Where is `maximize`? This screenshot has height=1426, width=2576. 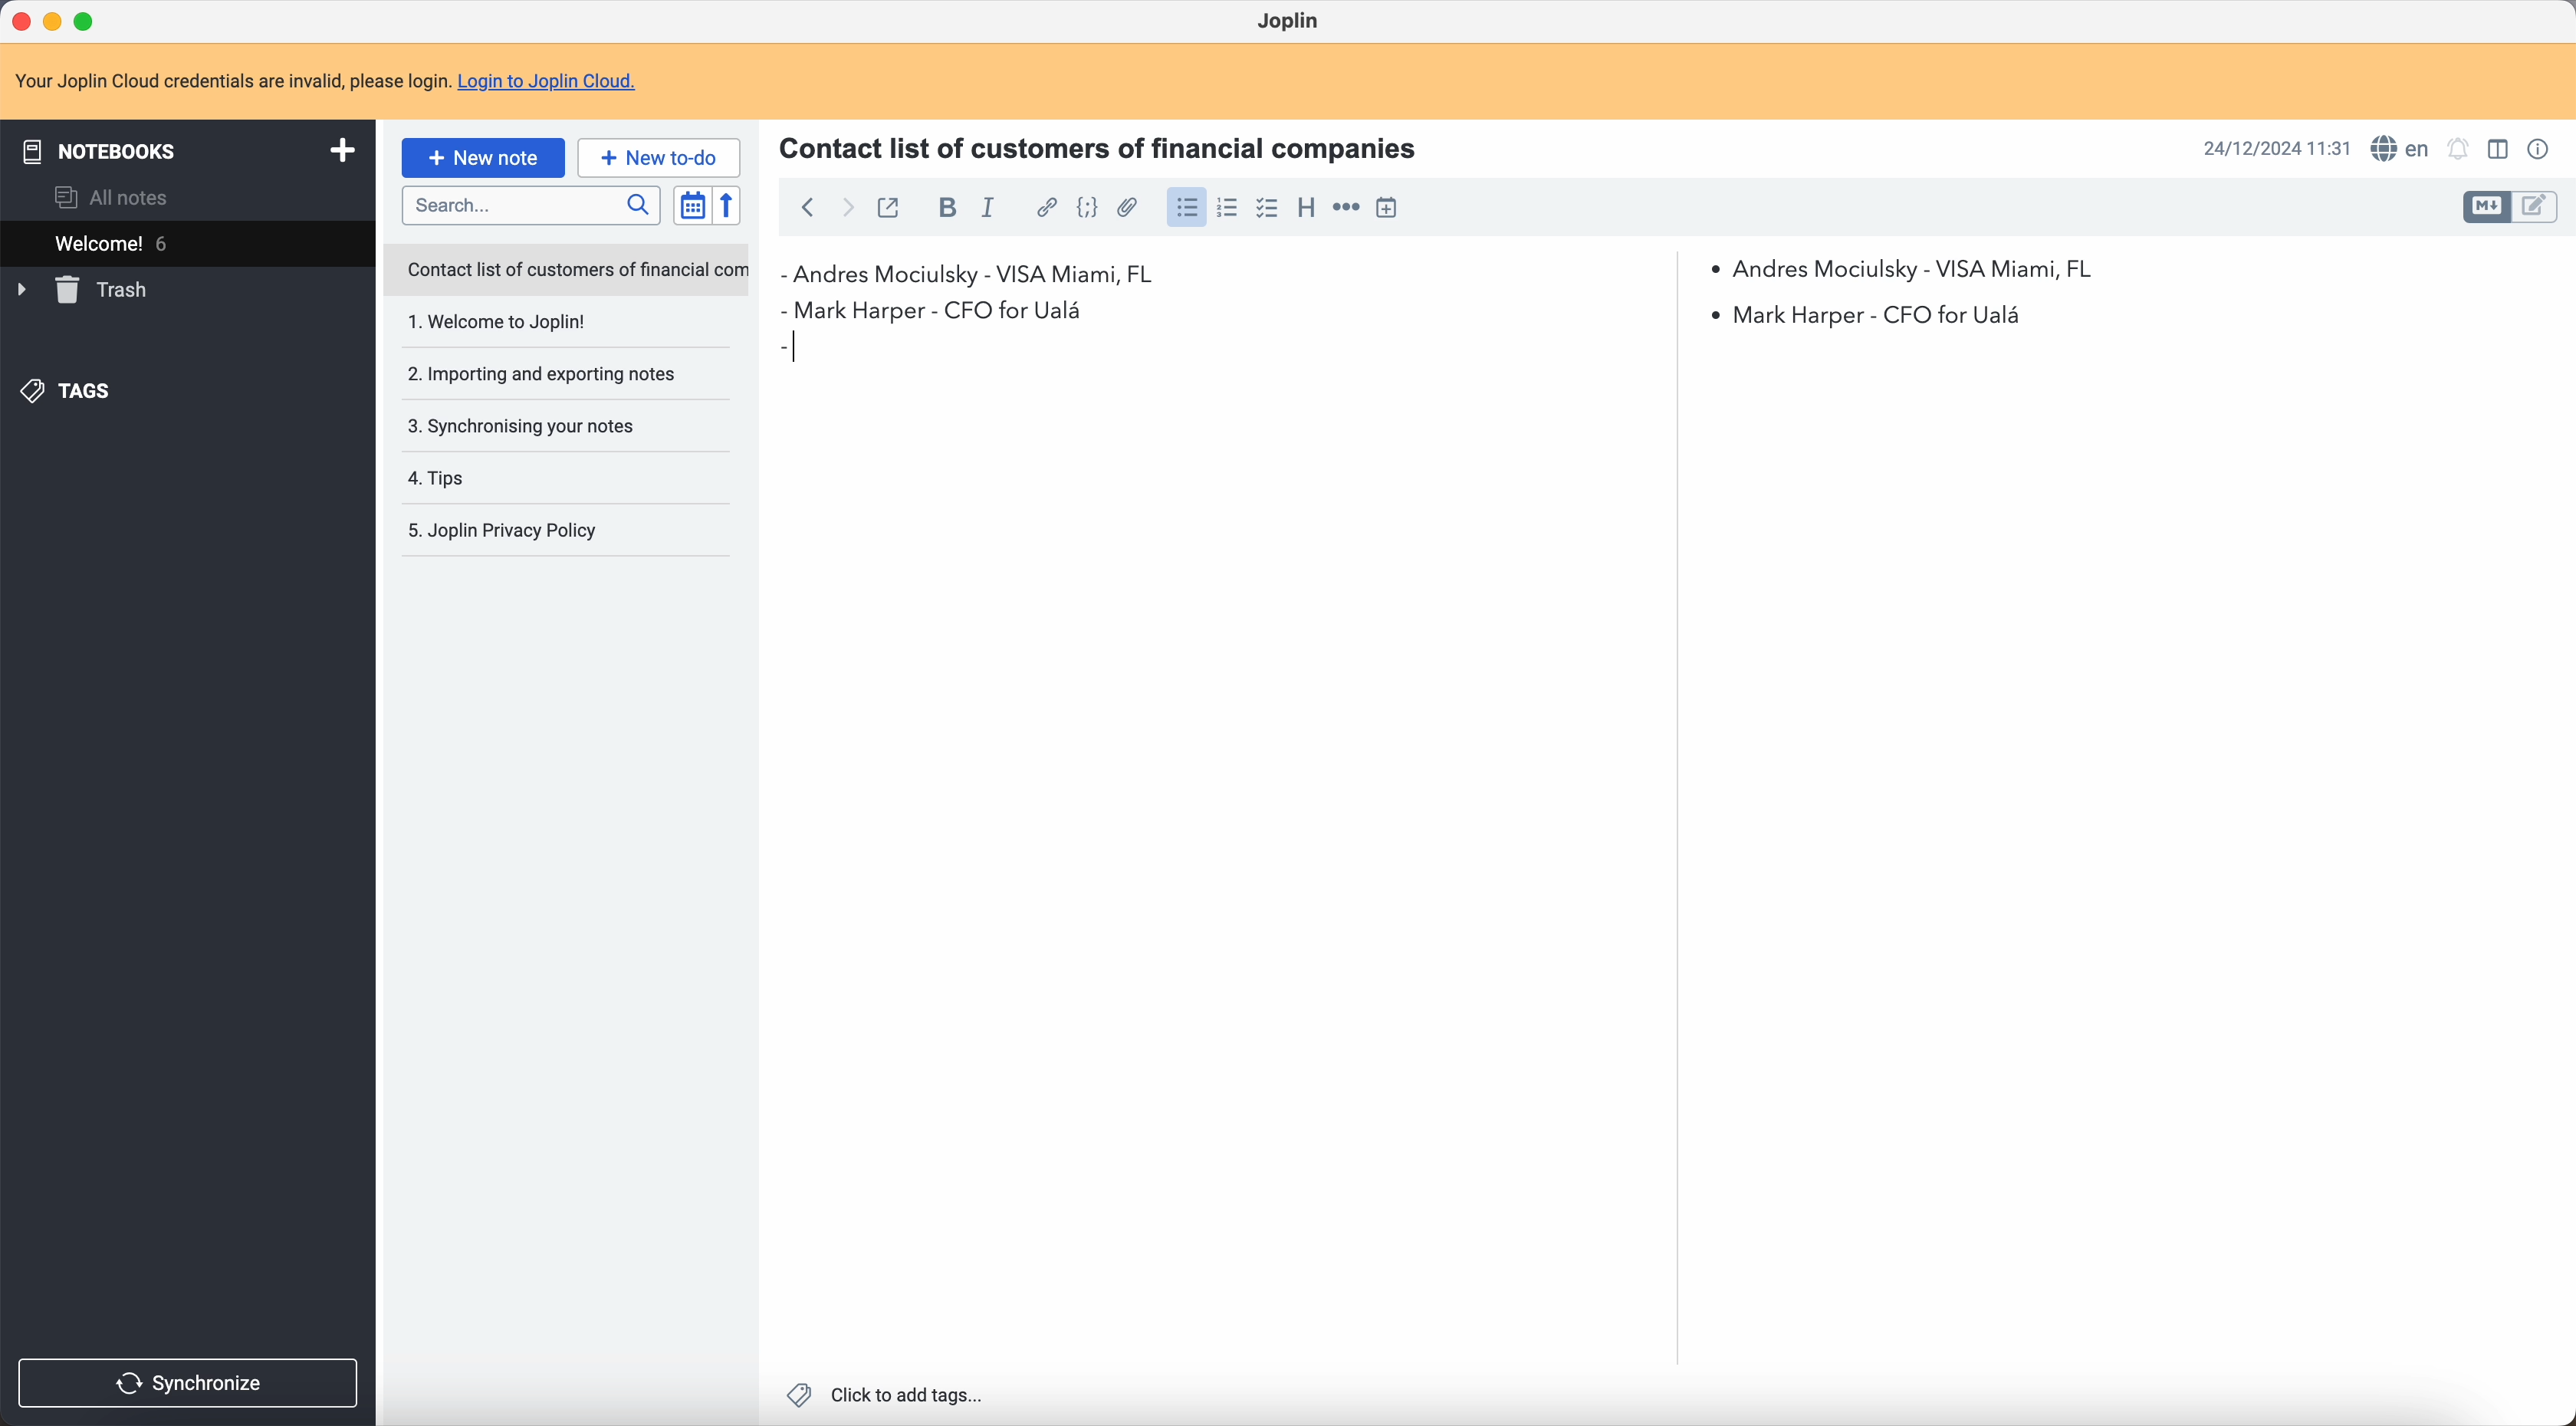
maximize is located at coordinates (90, 18).